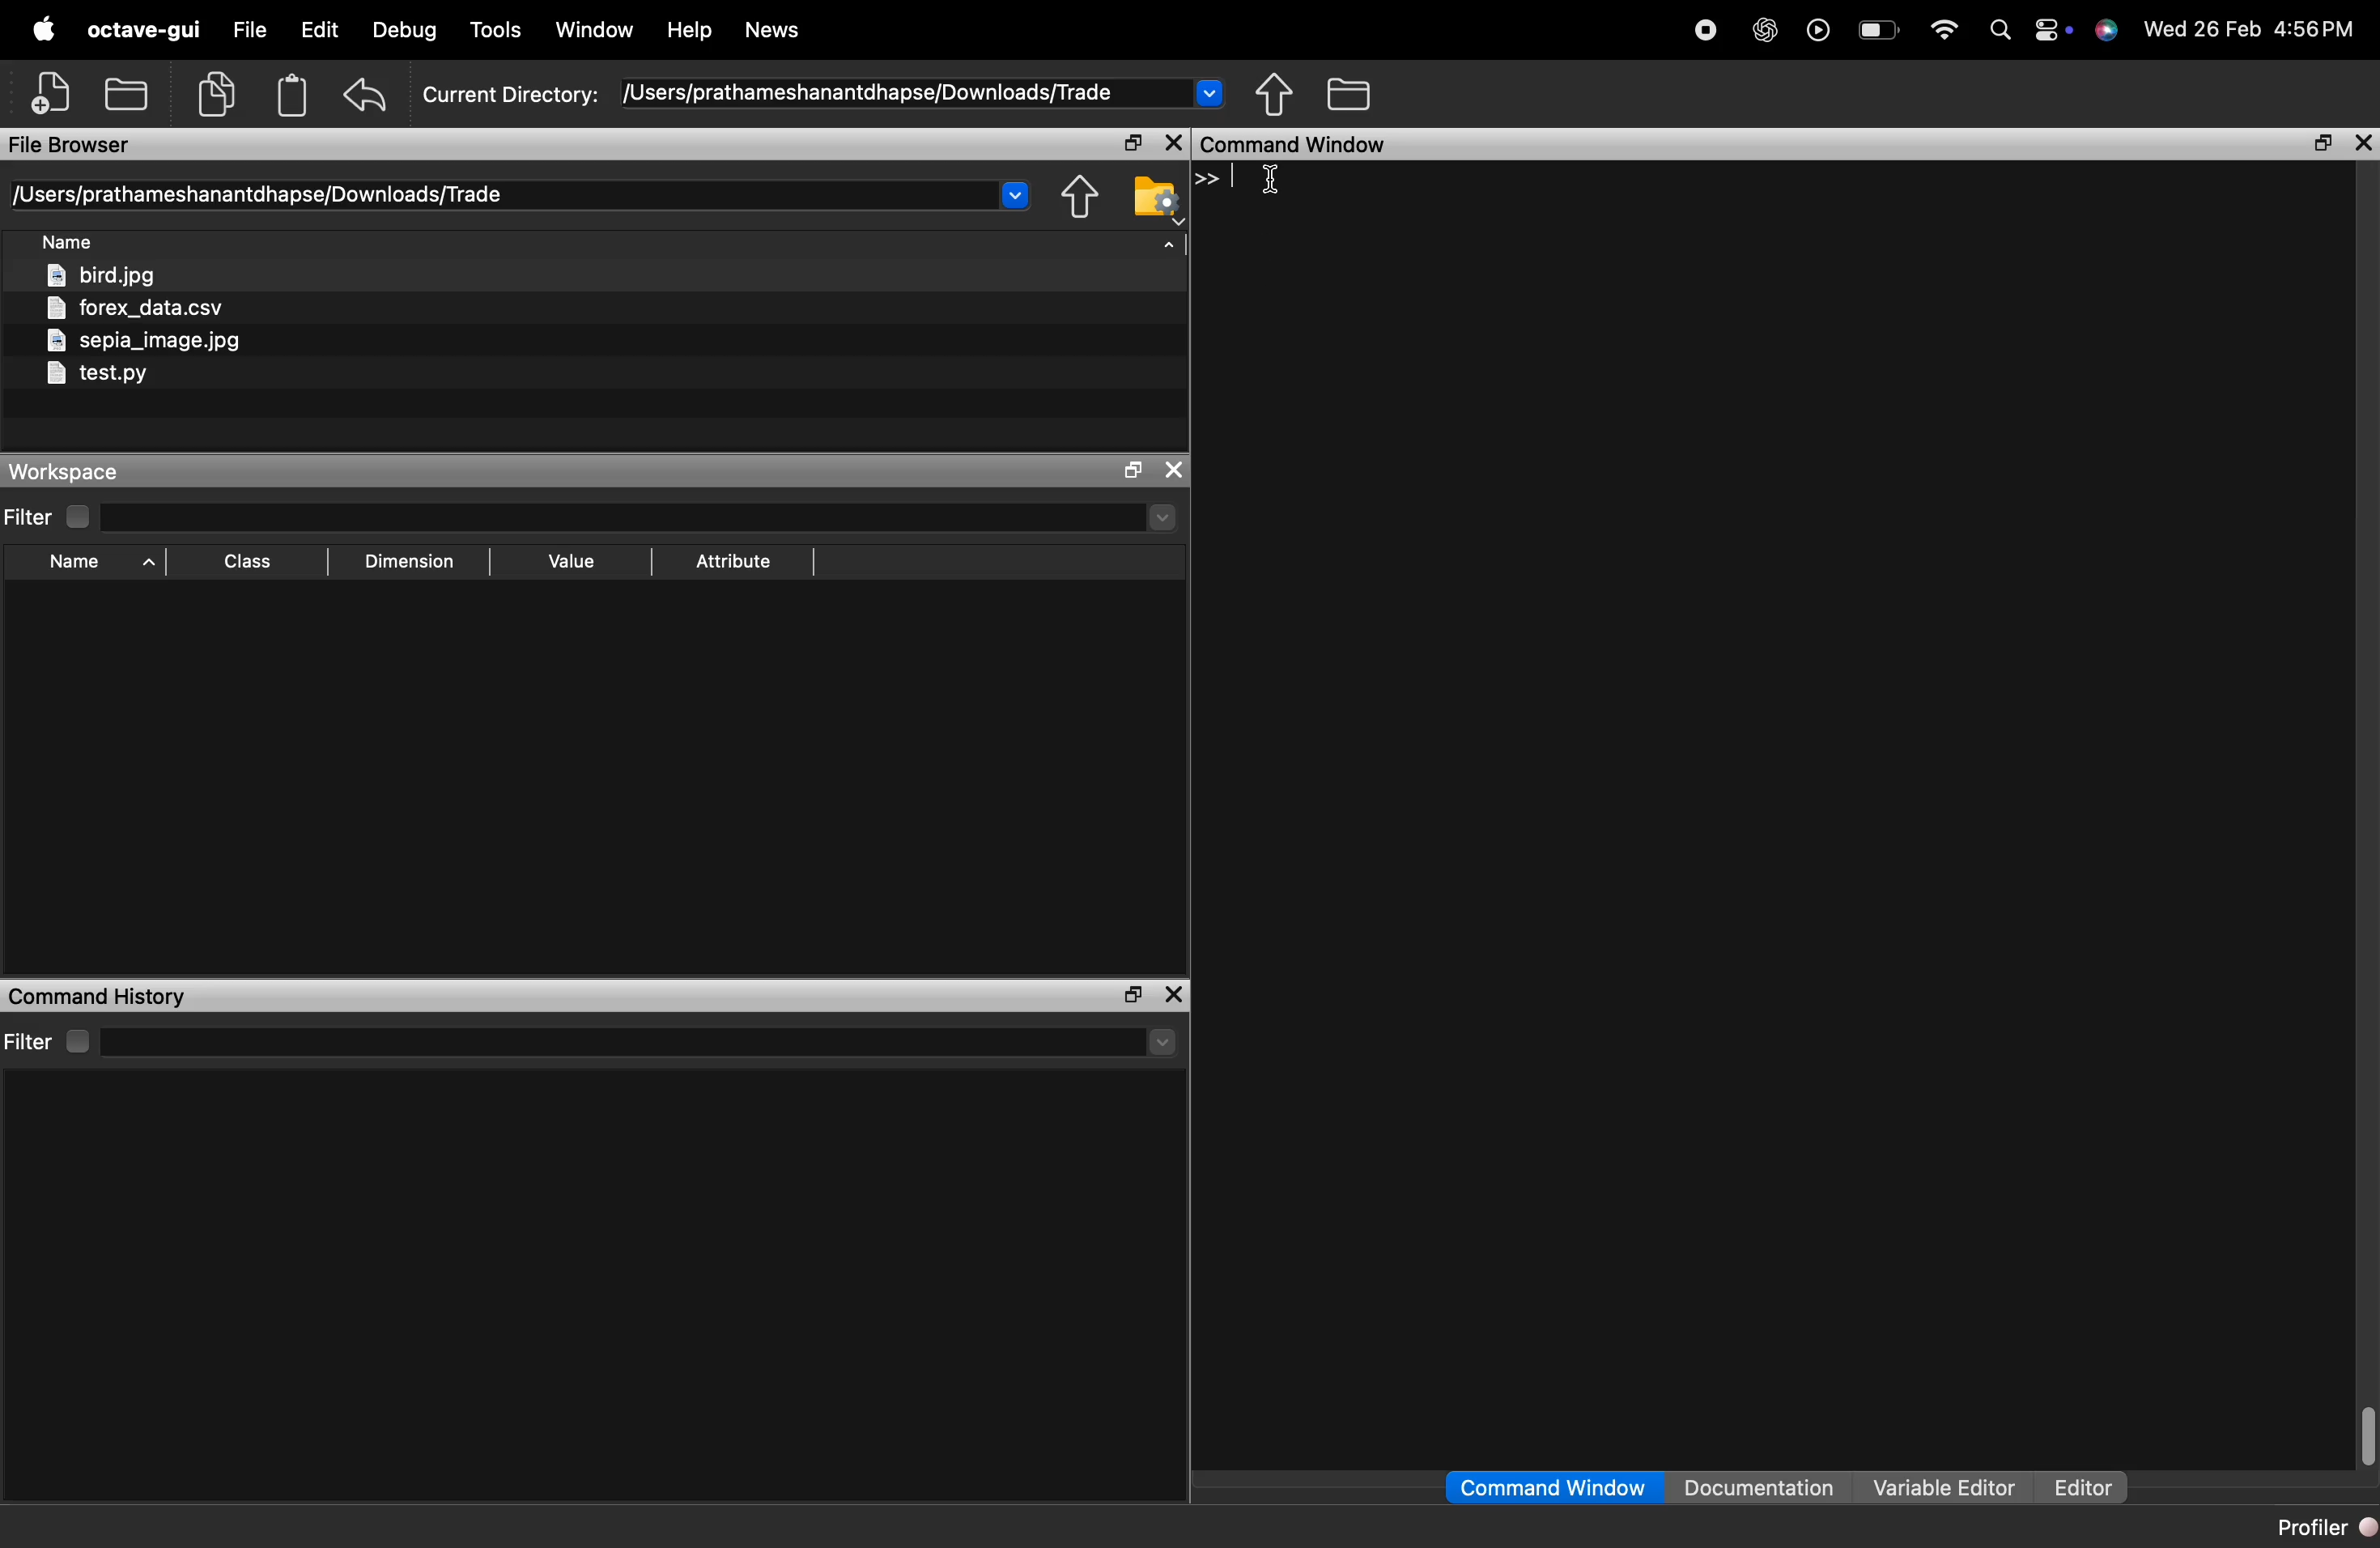 Image resolution: width=2380 pixels, height=1548 pixels. I want to click on cursor, so click(1272, 179).